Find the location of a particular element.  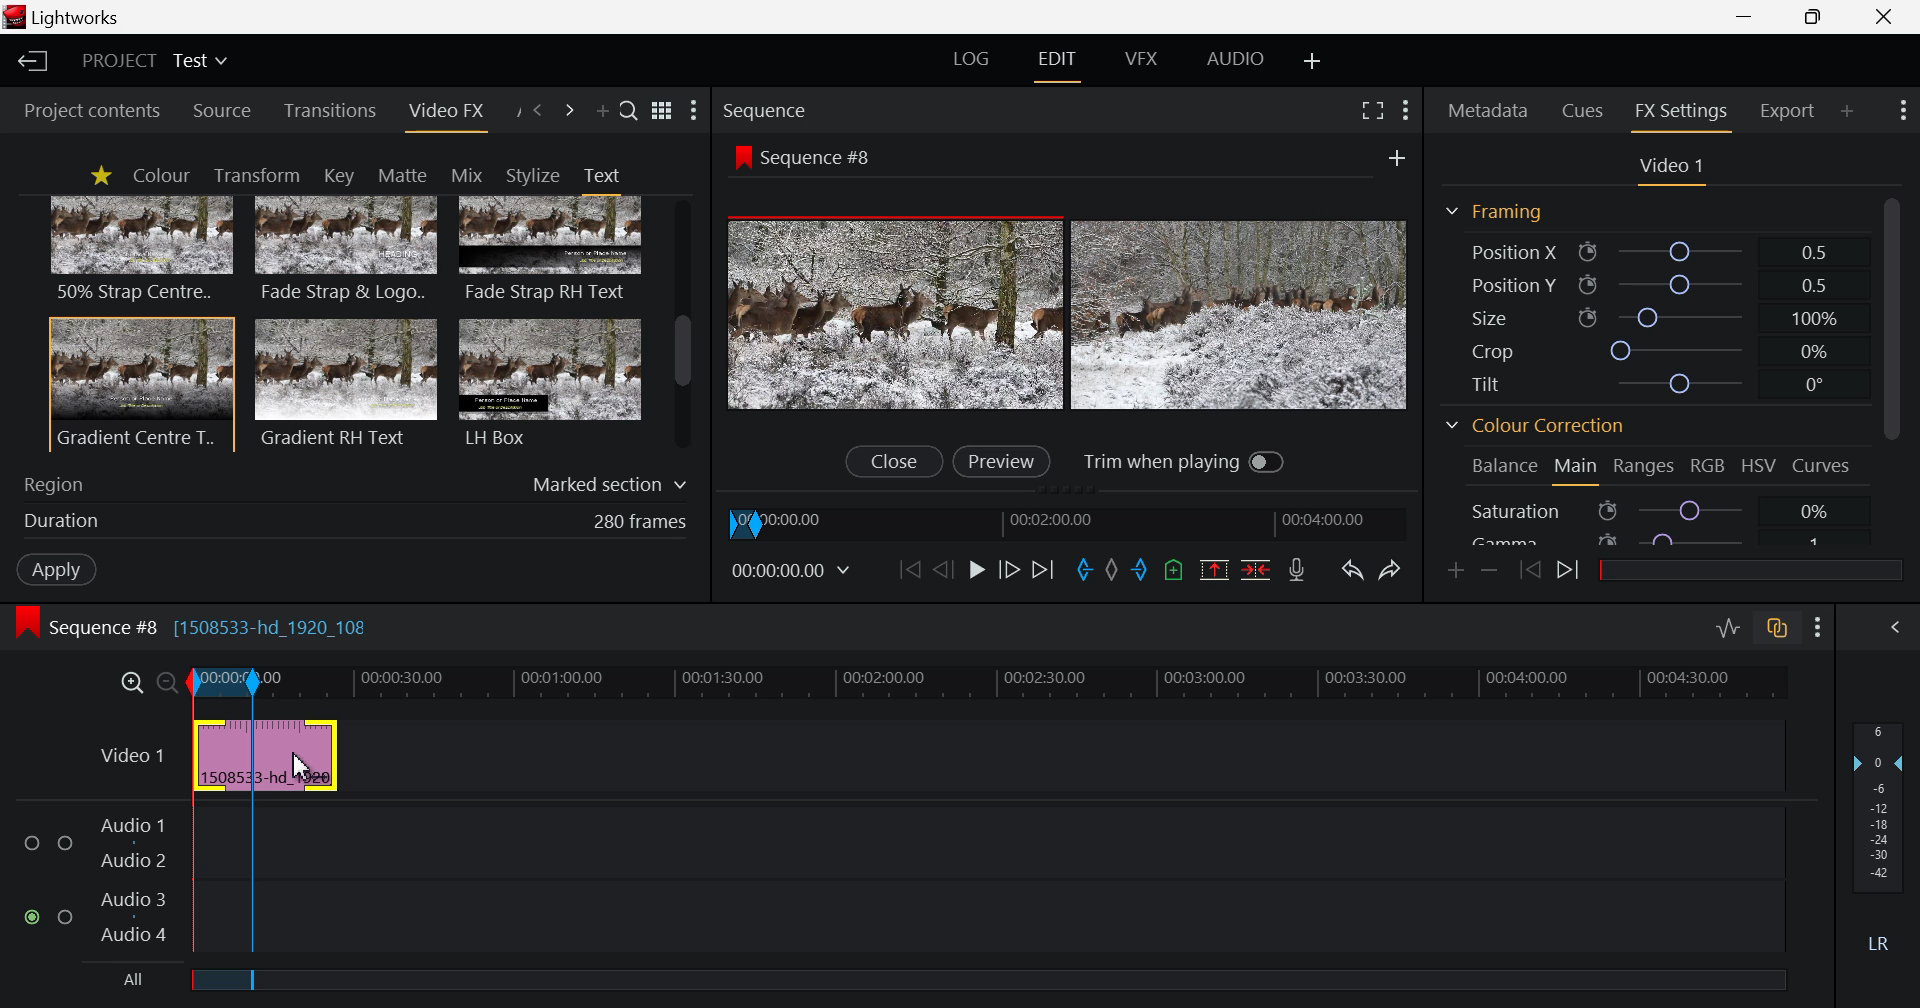

Mark Cue is located at coordinates (1175, 571).